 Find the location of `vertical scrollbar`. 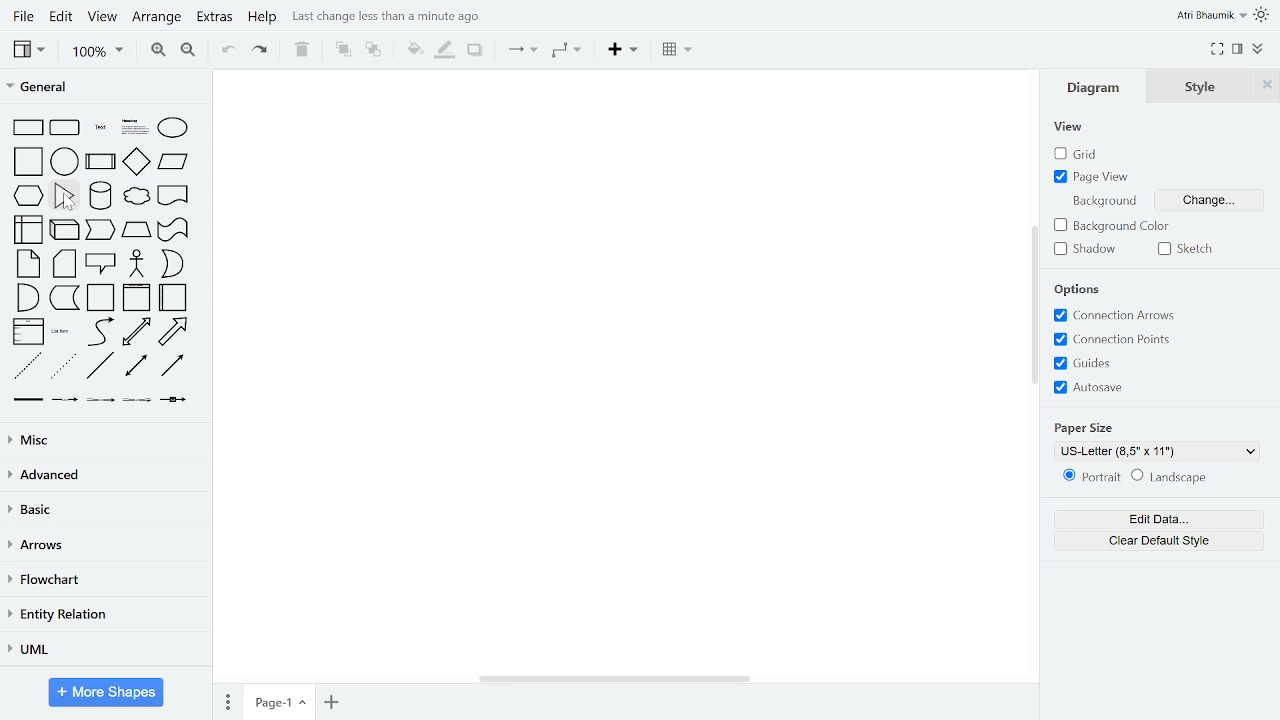

vertical scrollbar is located at coordinates (1037, 305).